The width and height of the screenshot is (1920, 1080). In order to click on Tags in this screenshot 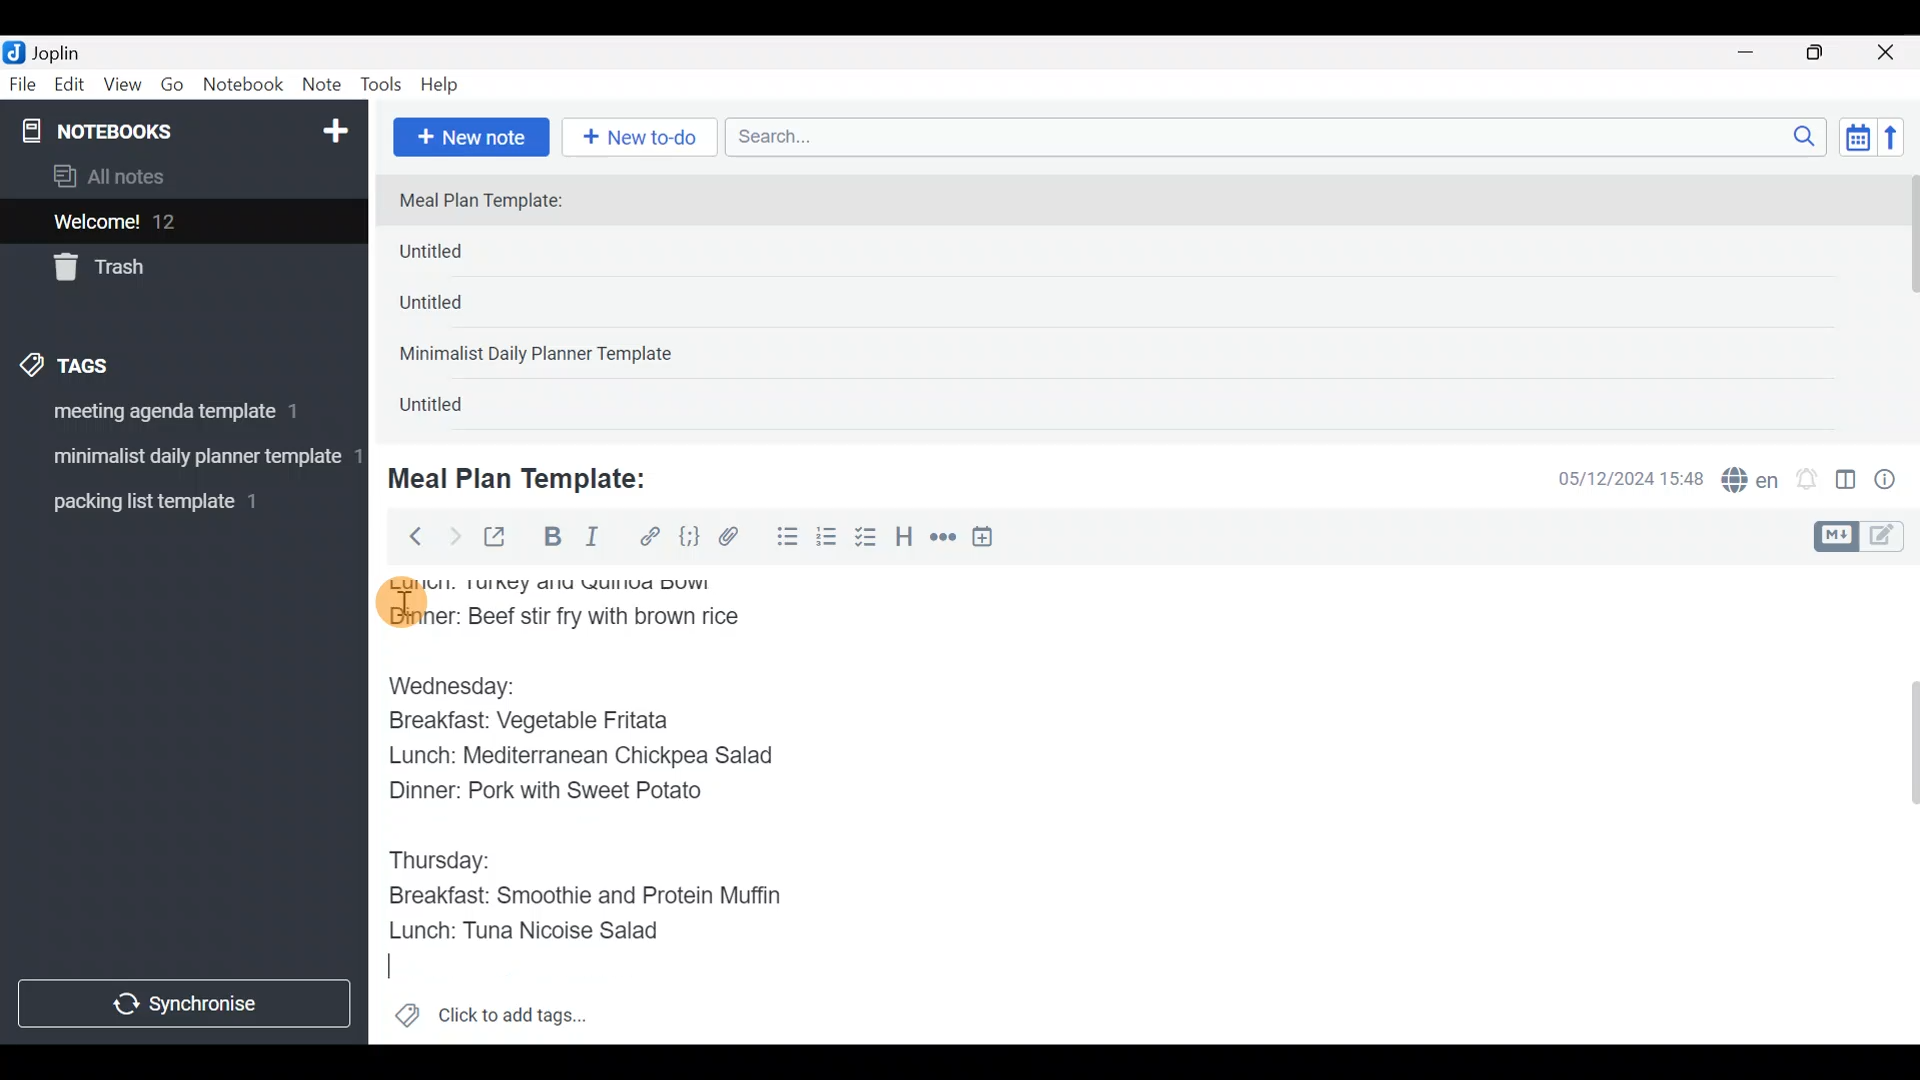, I will do `click(112, 362)`.